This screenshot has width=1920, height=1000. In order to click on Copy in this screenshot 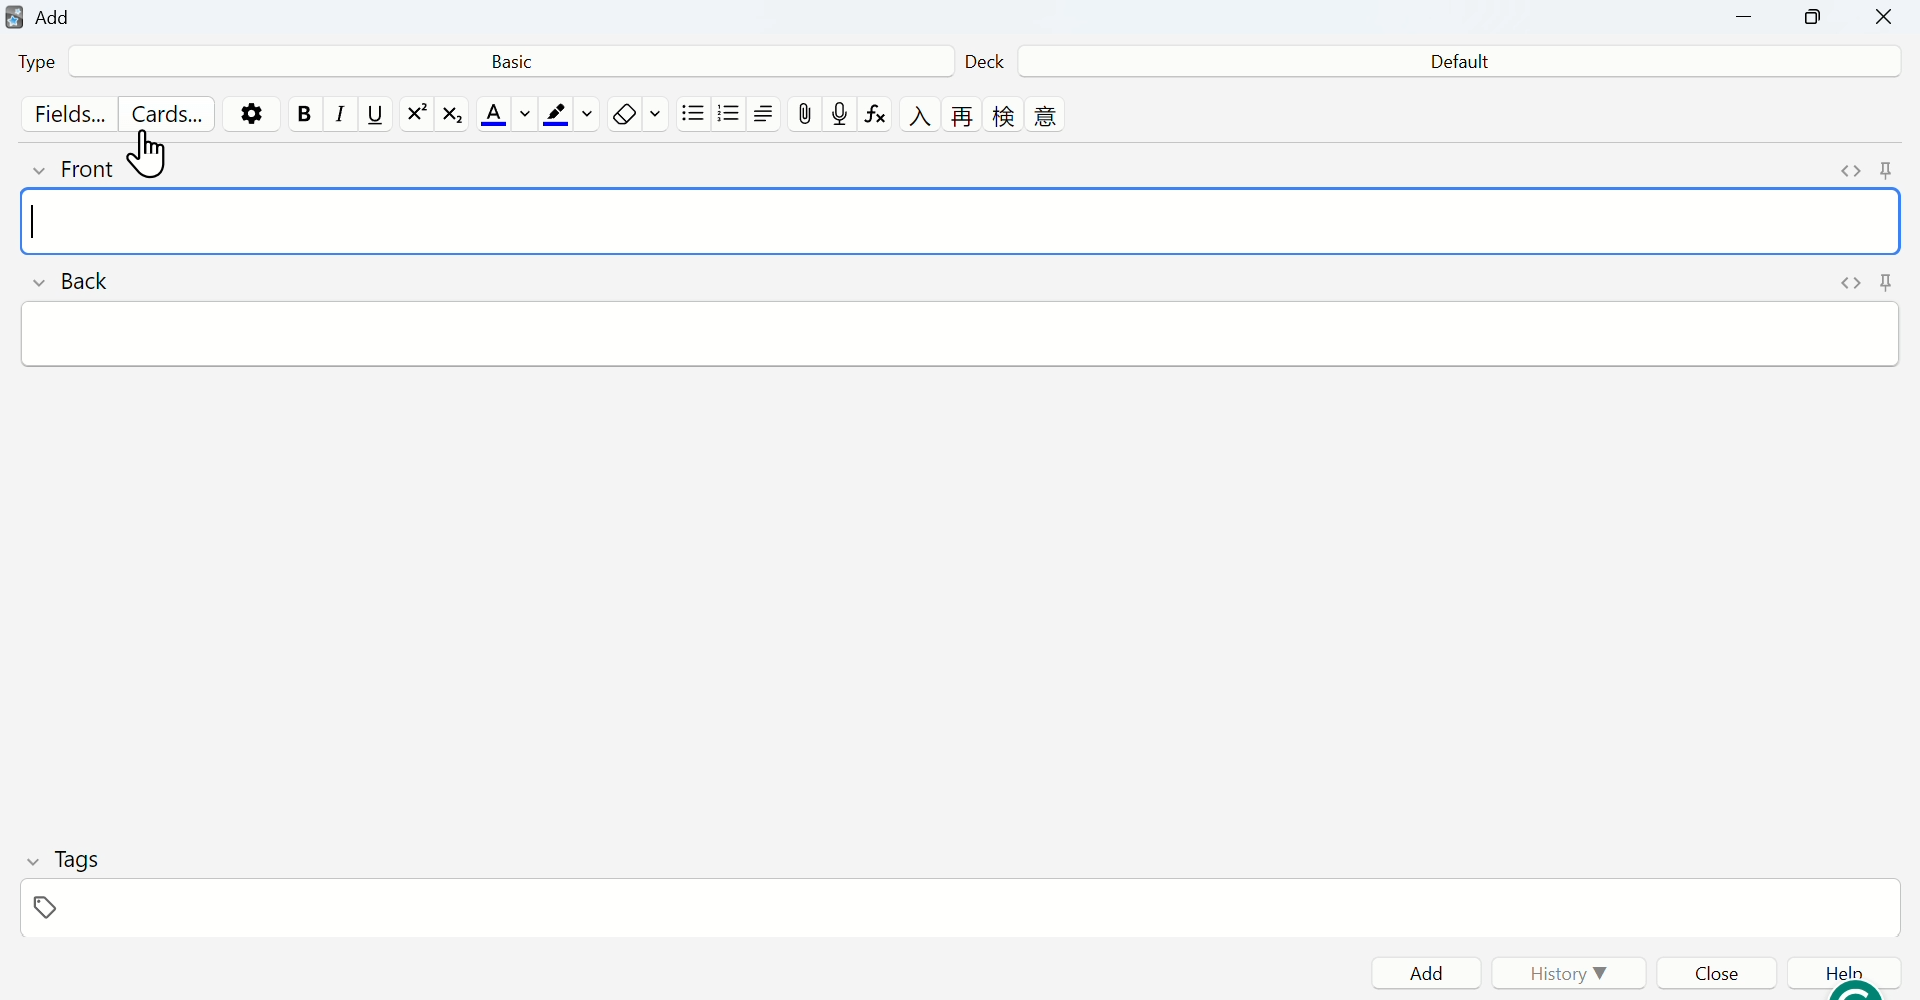, I will do `click(1819, 20)`.